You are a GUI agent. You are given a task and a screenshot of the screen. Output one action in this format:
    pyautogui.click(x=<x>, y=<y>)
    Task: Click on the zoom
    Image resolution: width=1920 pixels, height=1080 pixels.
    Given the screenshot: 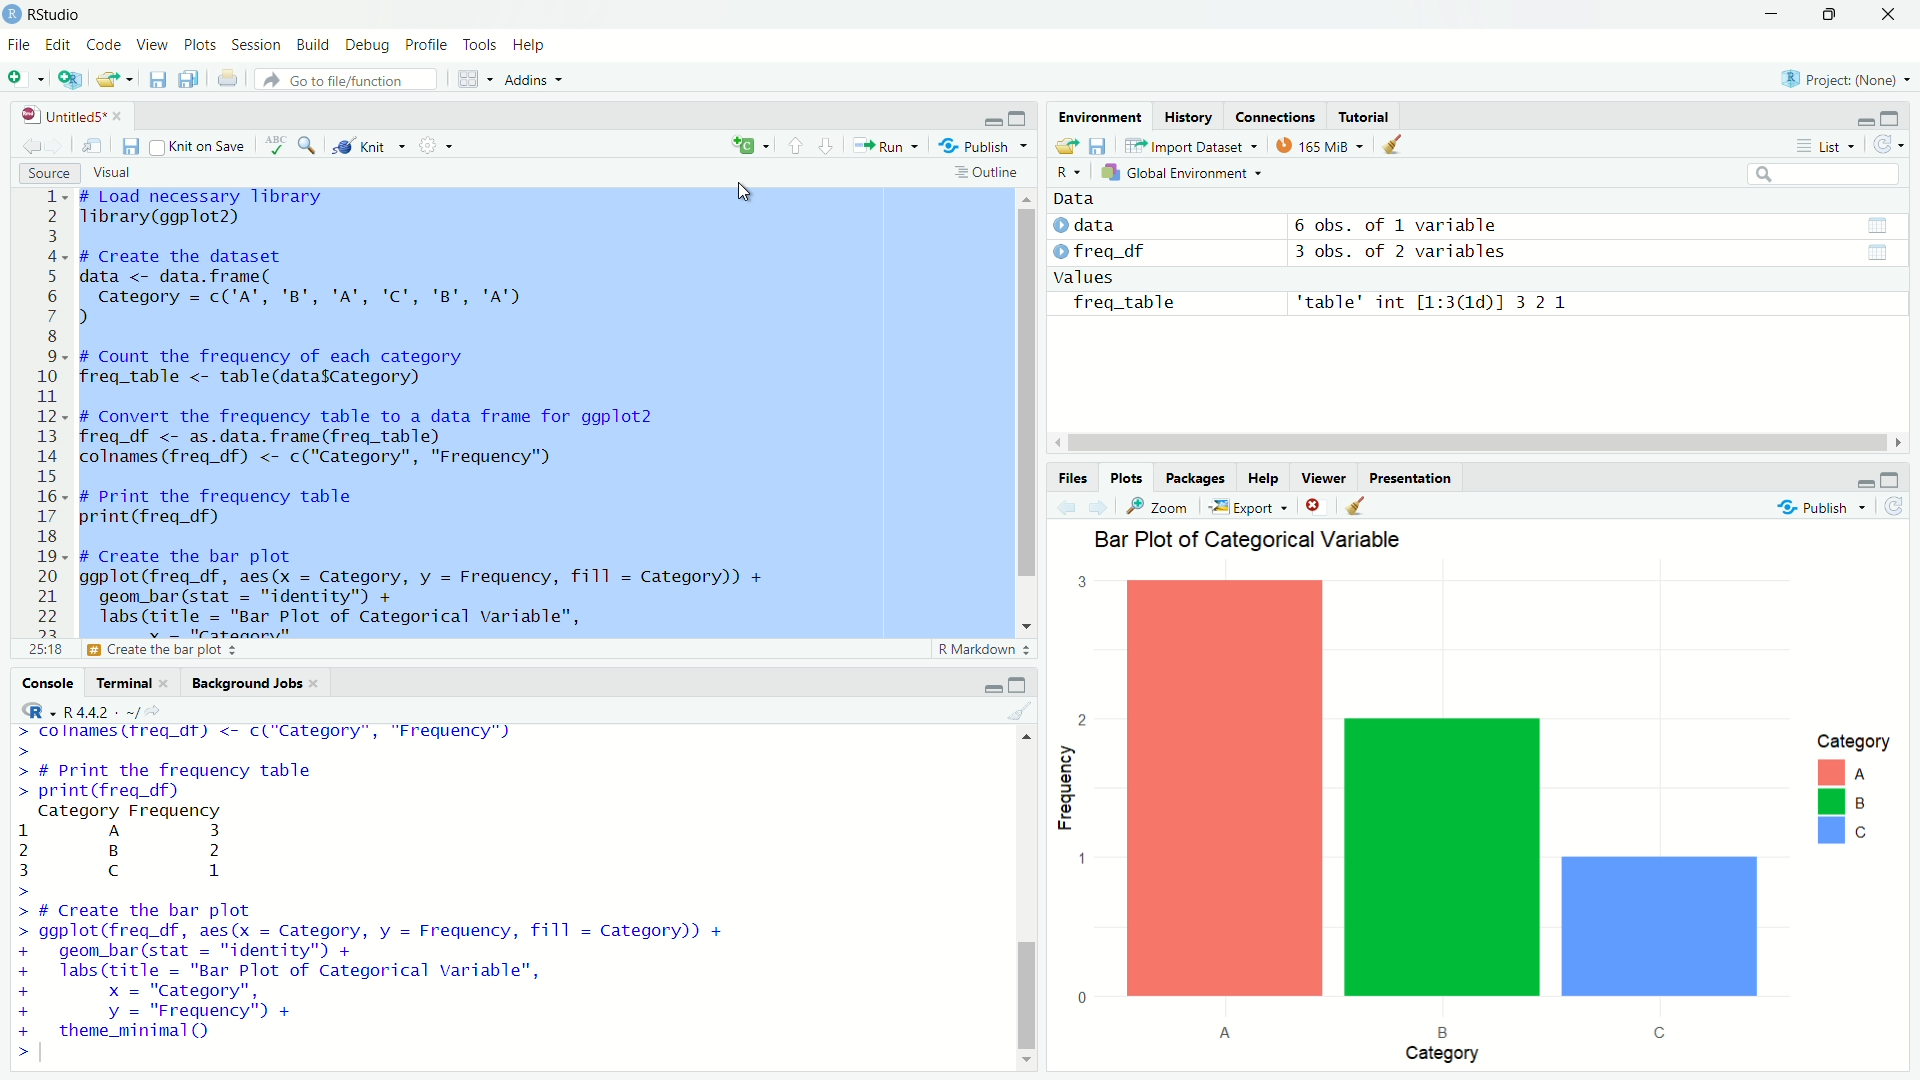 What is the action you would take?
    pyautogui.click(x=1159, y=507)
    